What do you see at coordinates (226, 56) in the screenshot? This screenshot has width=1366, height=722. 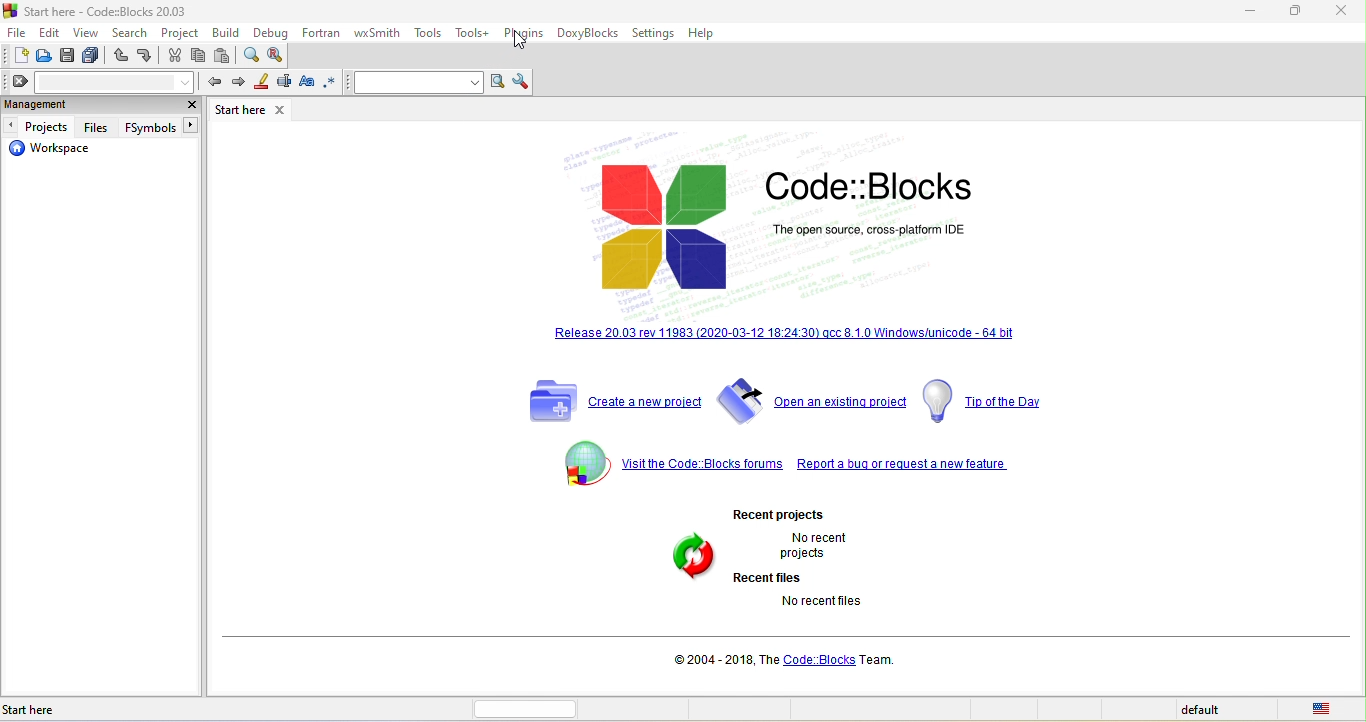 I see `paste` at bounding box center [226, 56].